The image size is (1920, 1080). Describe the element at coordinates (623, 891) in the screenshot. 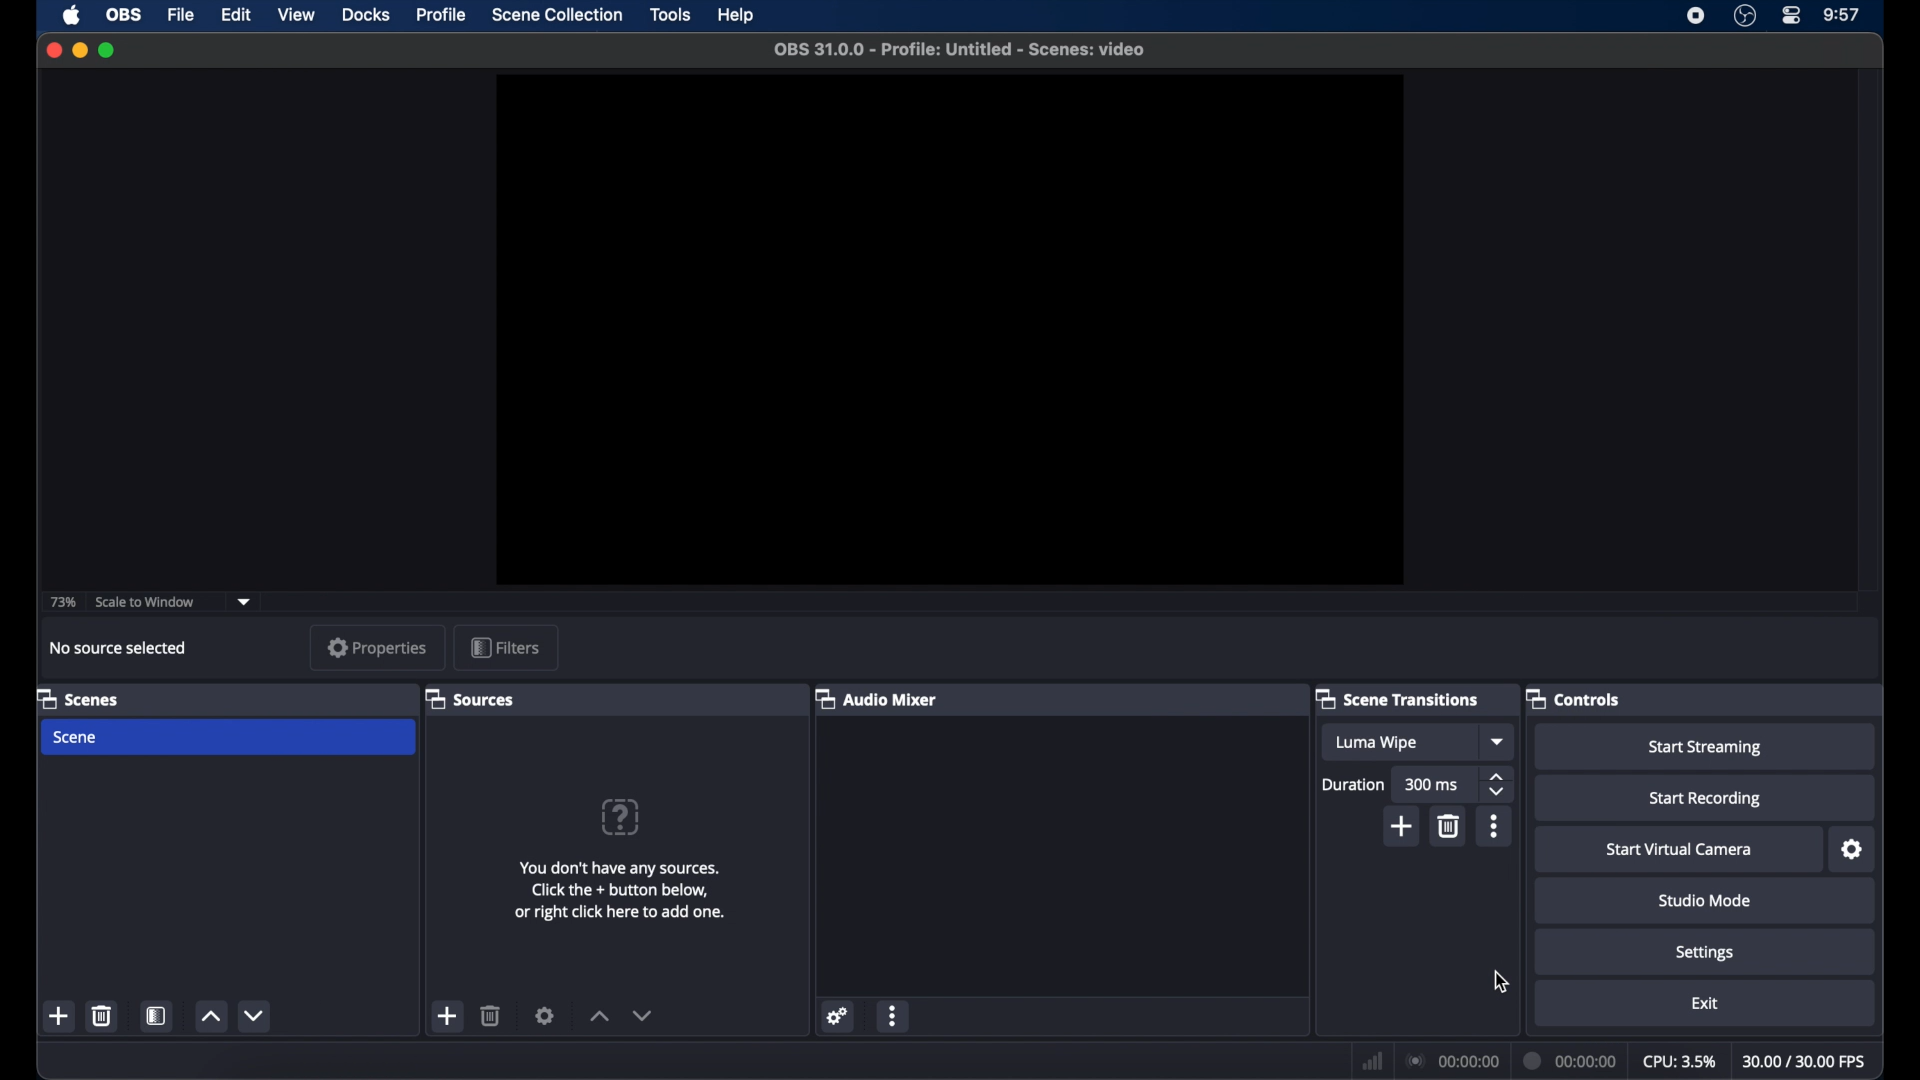

I see `add sources information` at that location.